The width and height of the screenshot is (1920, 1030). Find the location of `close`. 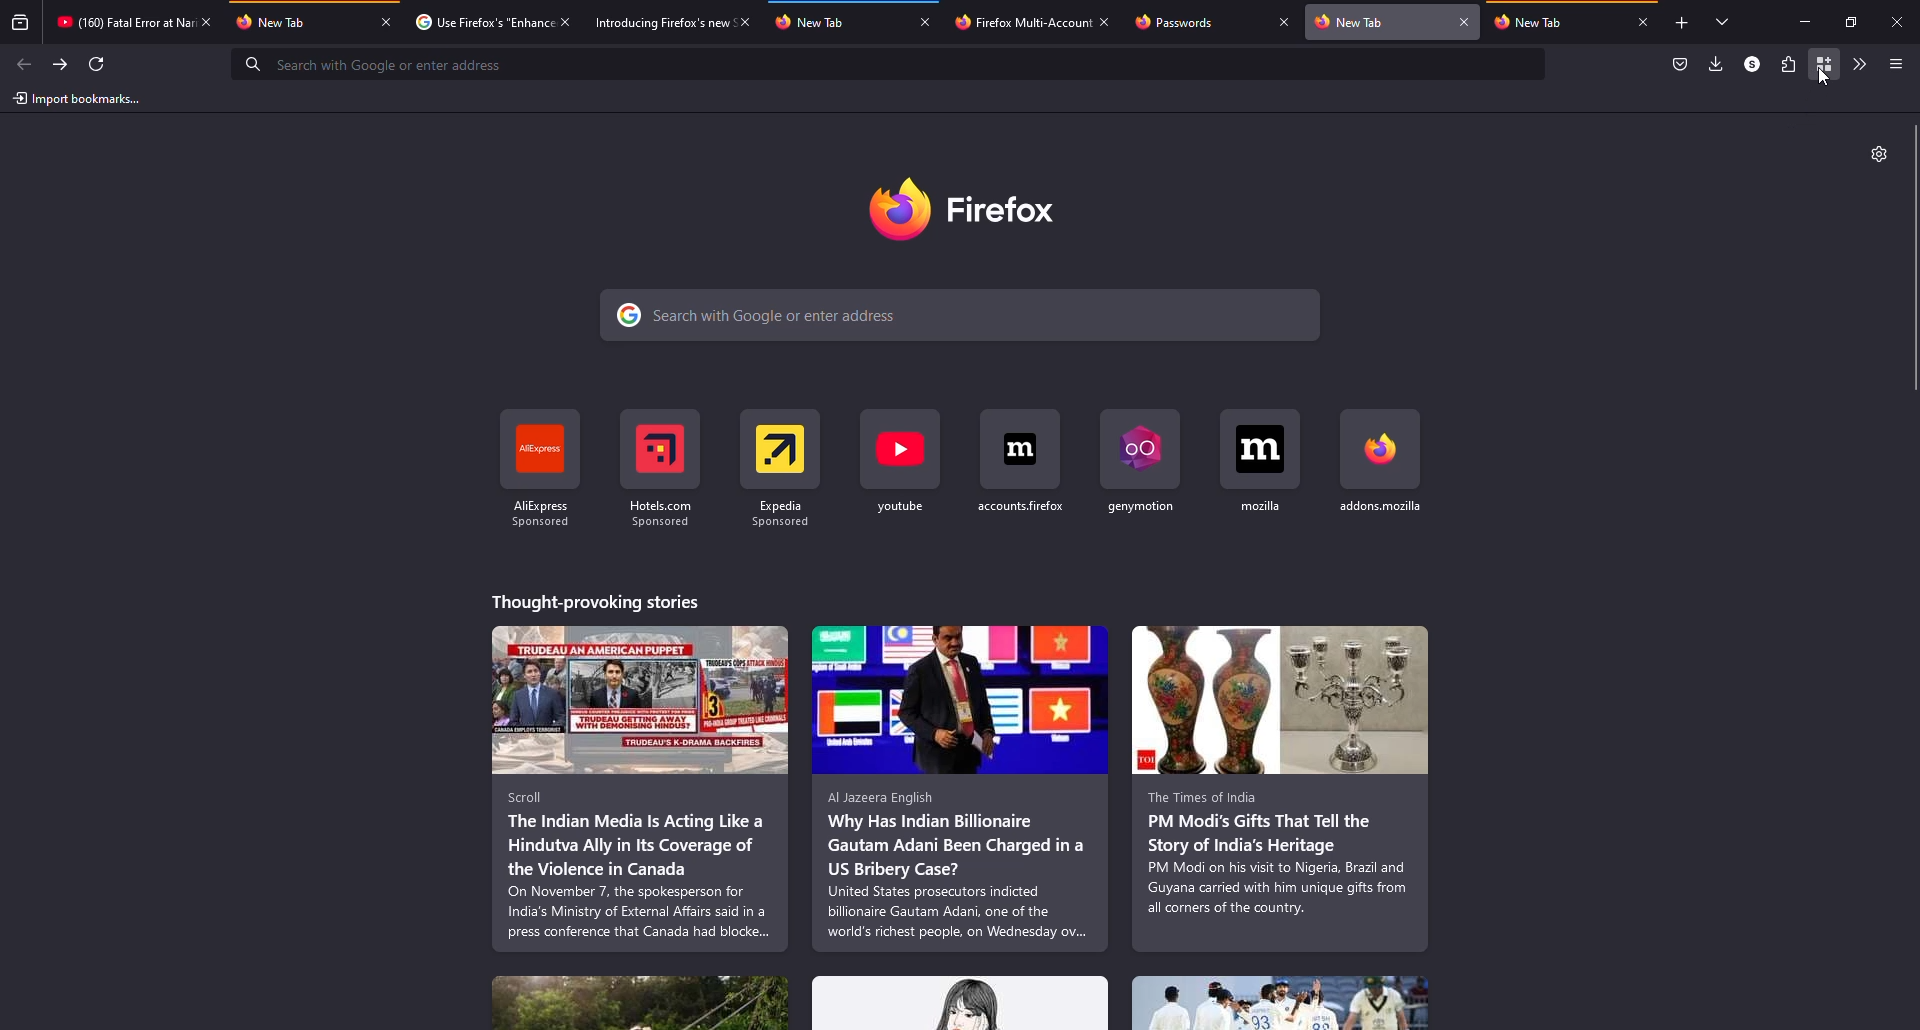

close is located at coordinates (1284, 24).